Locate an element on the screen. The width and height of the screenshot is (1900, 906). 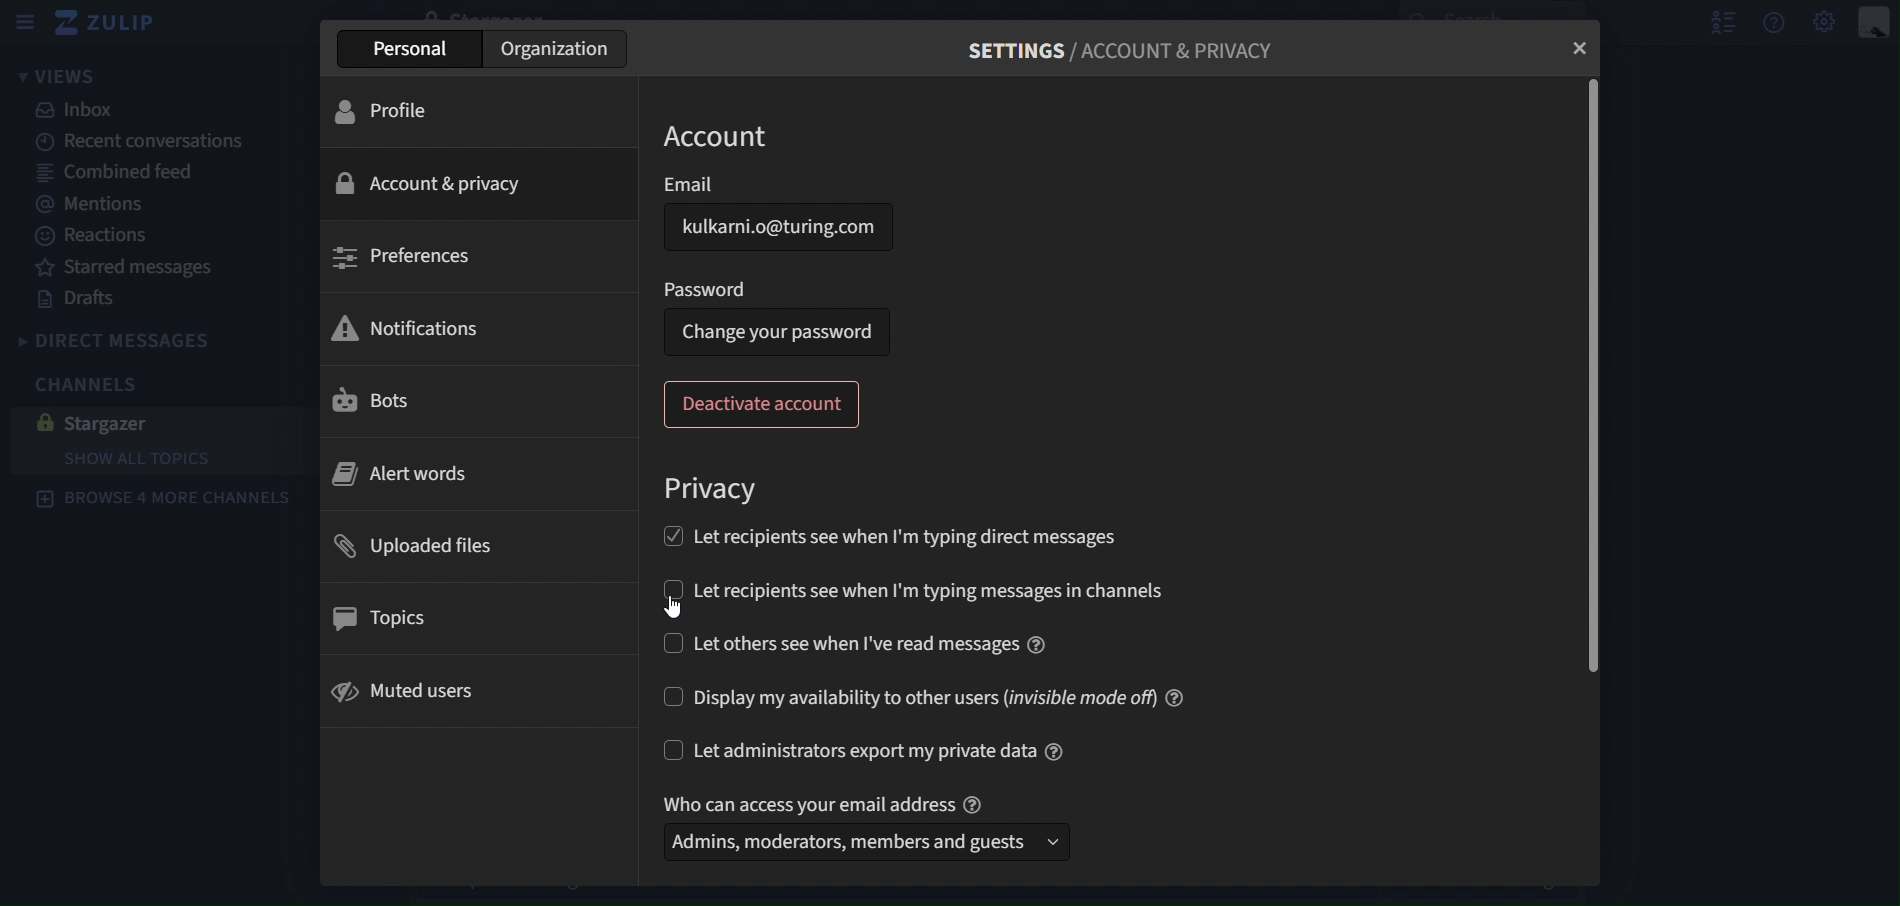
browse 4 more channels is located at coordinates (160, 498).